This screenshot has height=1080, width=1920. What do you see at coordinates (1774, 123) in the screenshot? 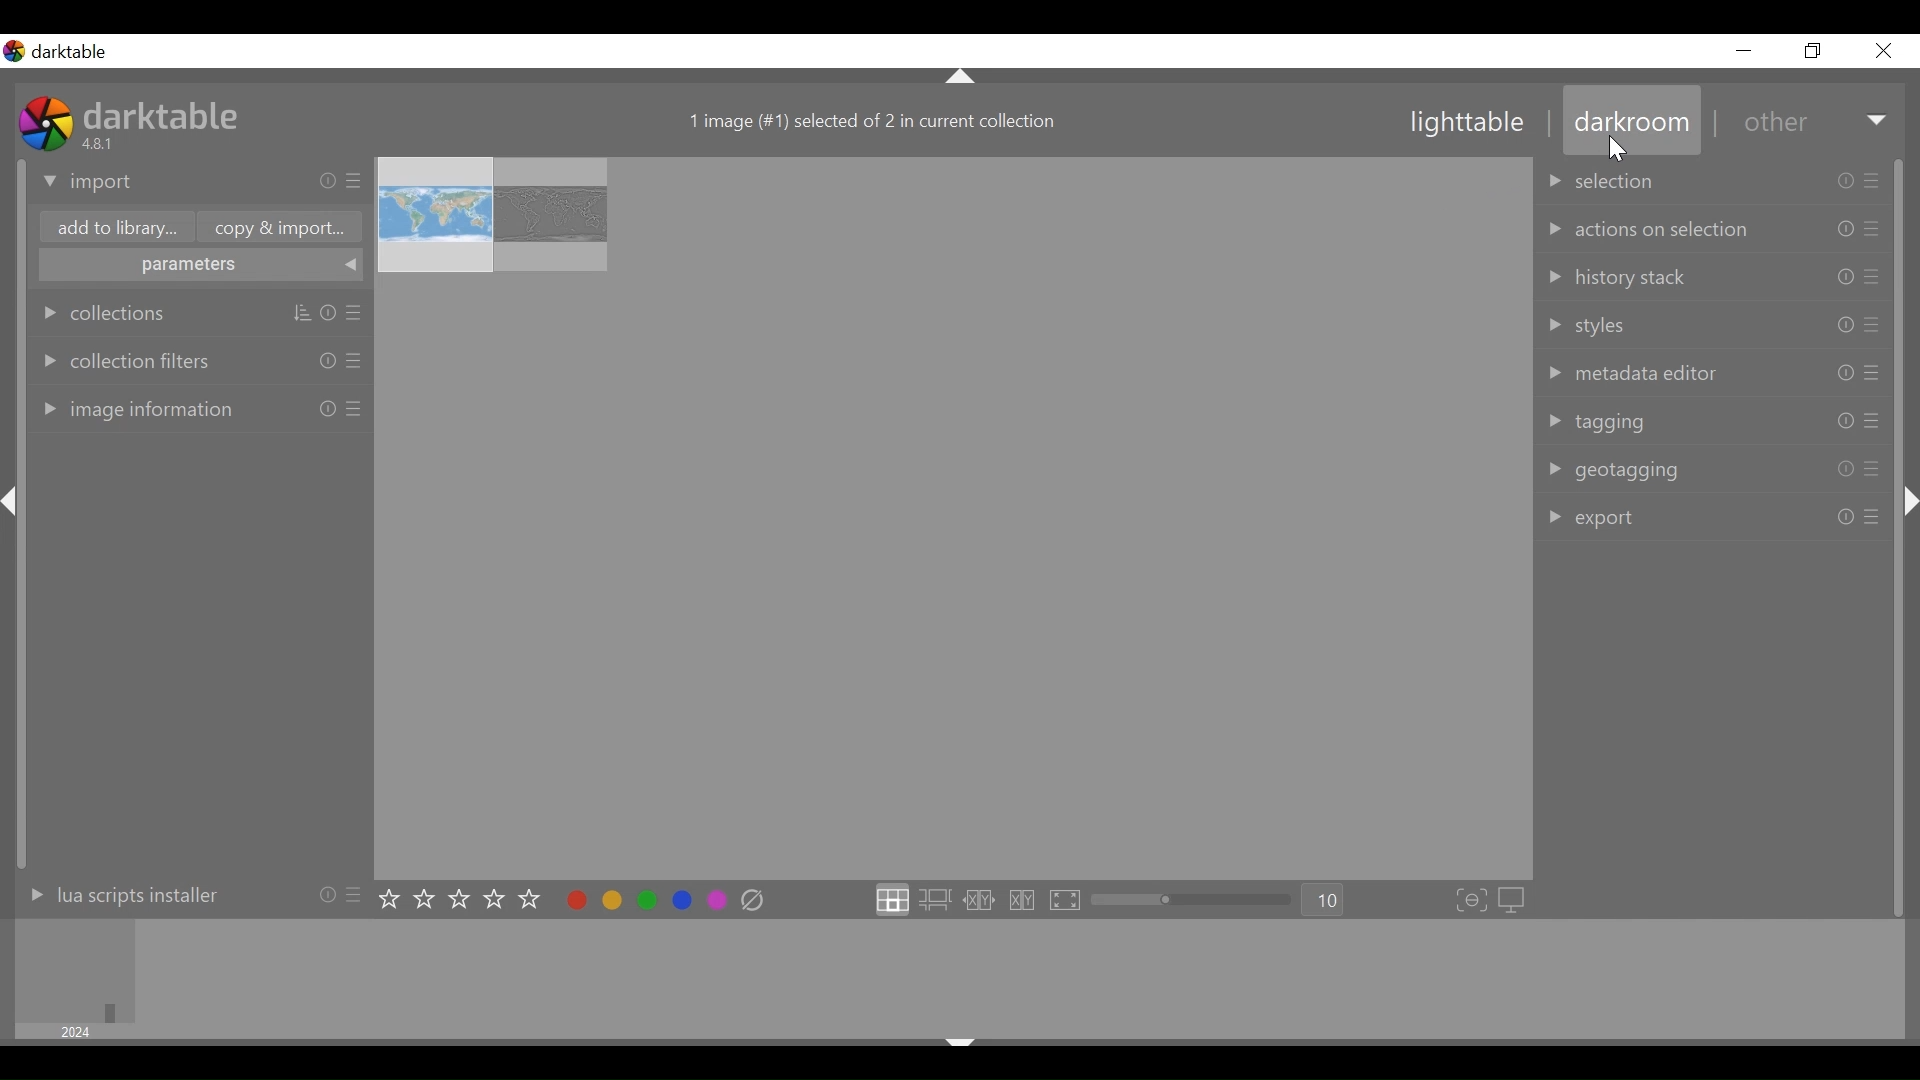
I see `other` at bounding box center [1774, 123].